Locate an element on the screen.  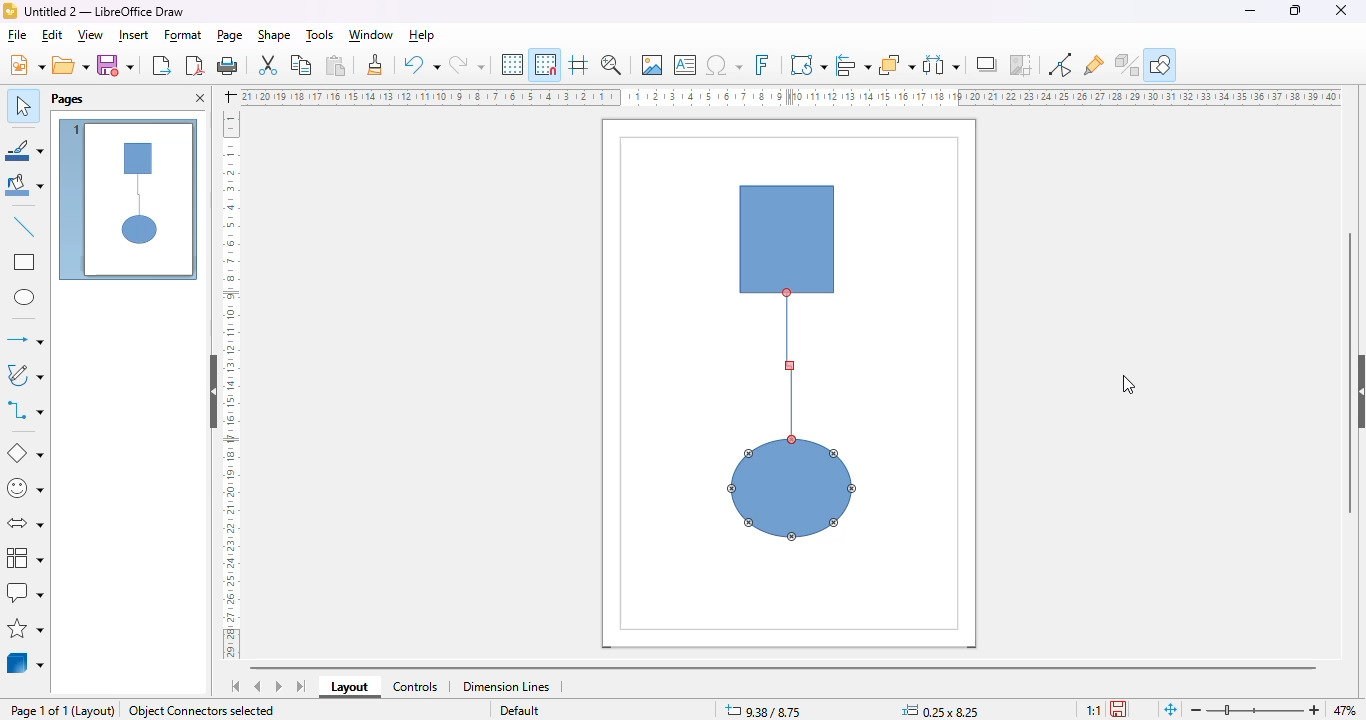
connectors is located at coordinates (26, 409).